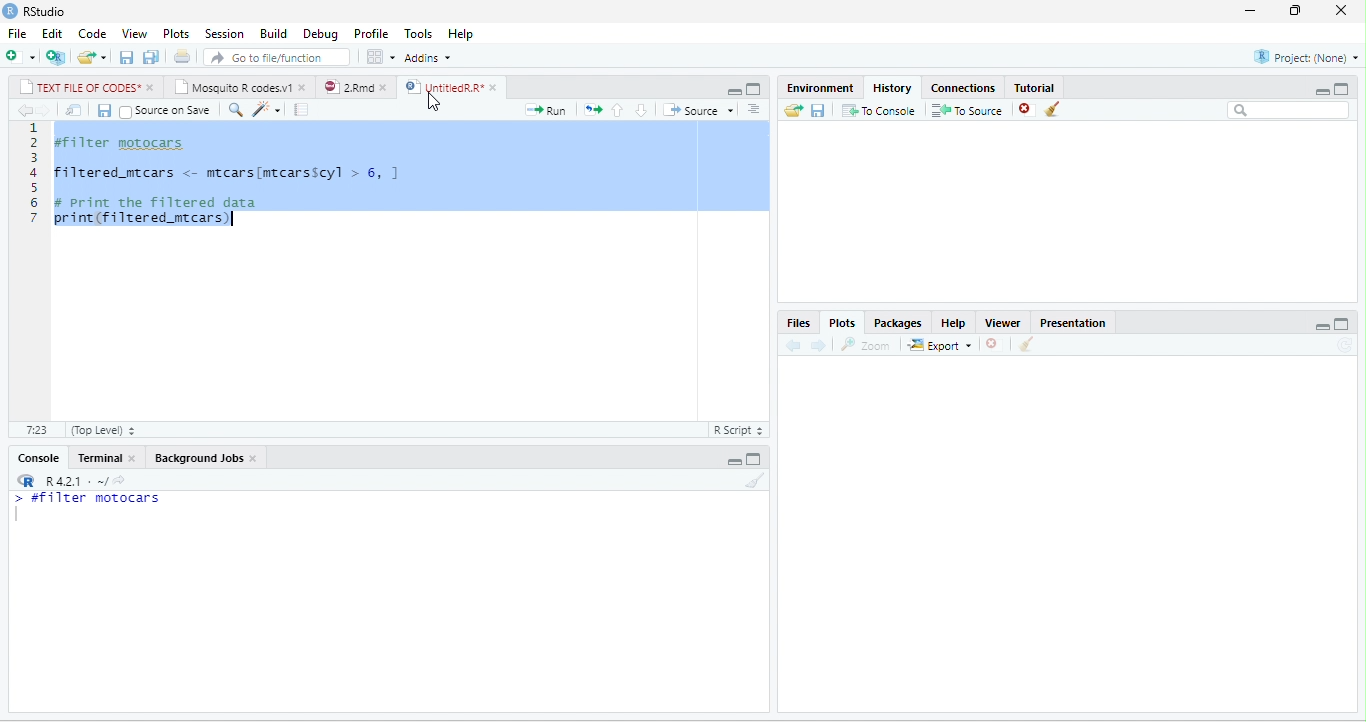  Describe the element at coordinates (26, 110) in the screenshot. I see `back` at that location.